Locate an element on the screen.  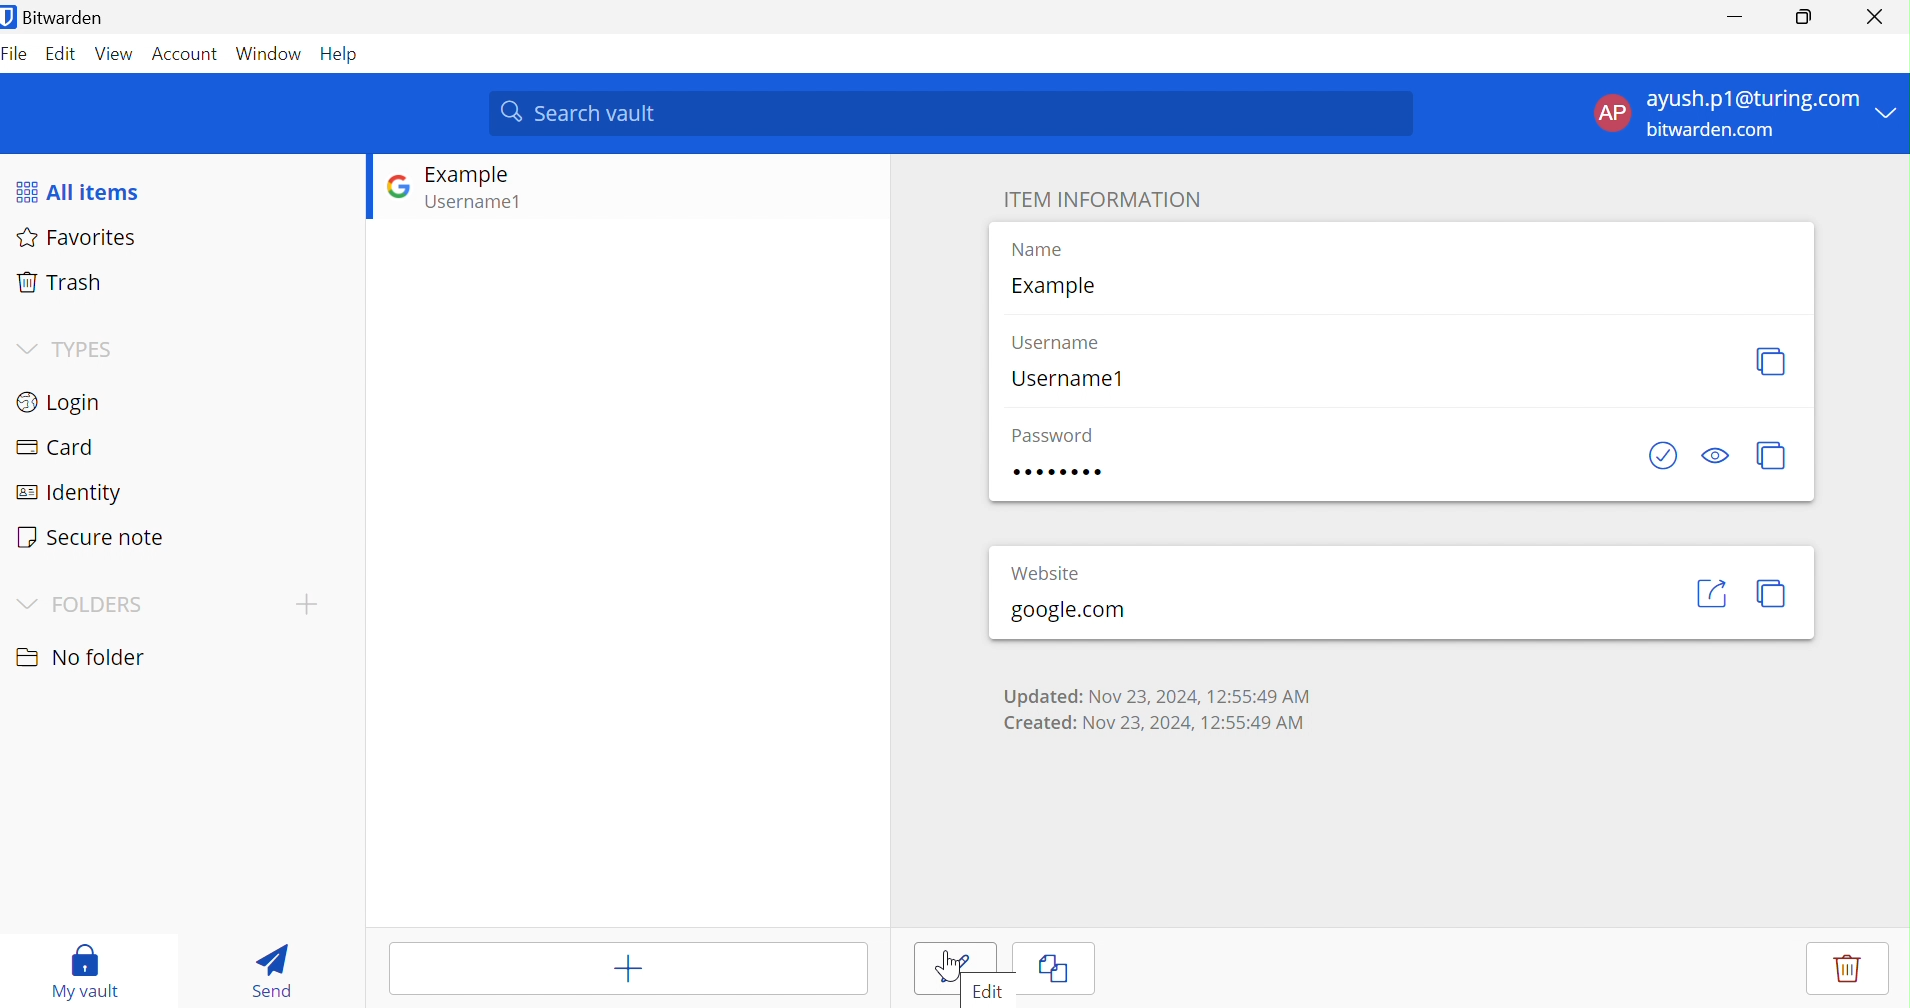
Toggle Visisbility is located at coordinates (1718, 456).